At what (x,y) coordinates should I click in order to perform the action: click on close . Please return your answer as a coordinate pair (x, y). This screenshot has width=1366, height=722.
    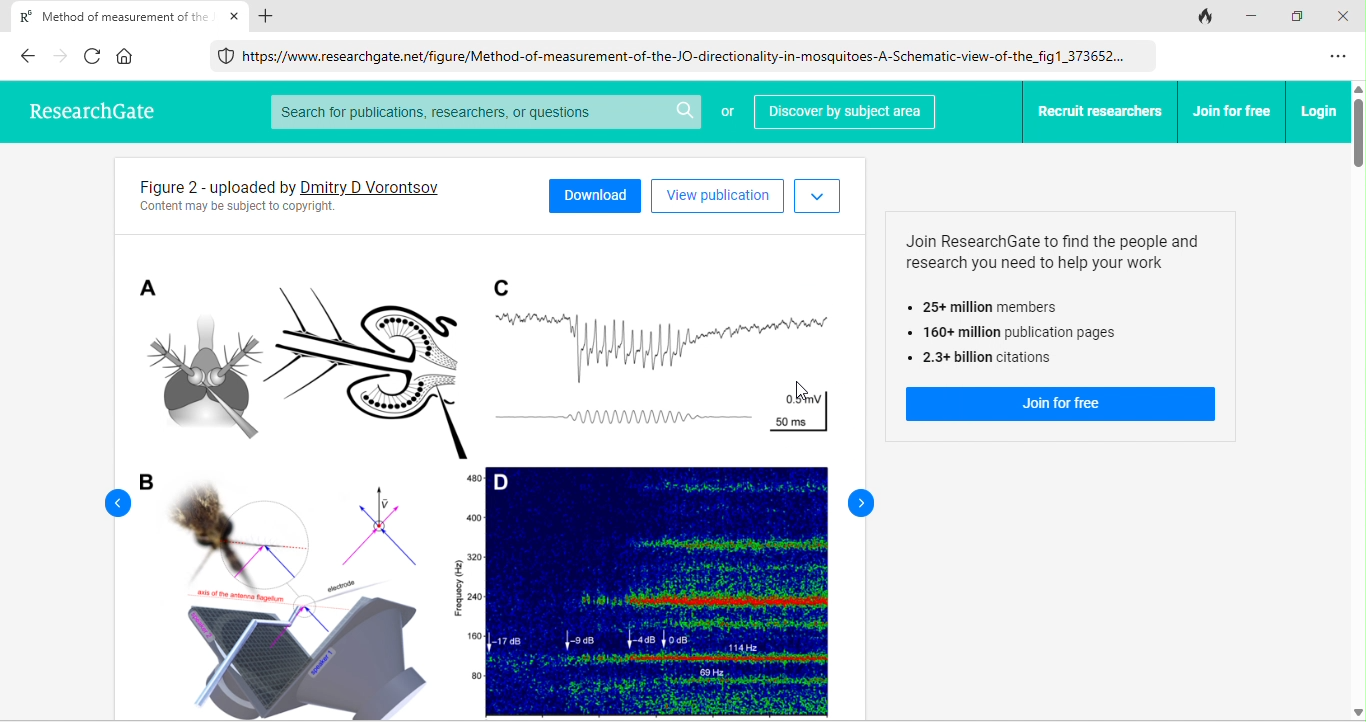
    Looking at the image, I should click on (1346, 16).